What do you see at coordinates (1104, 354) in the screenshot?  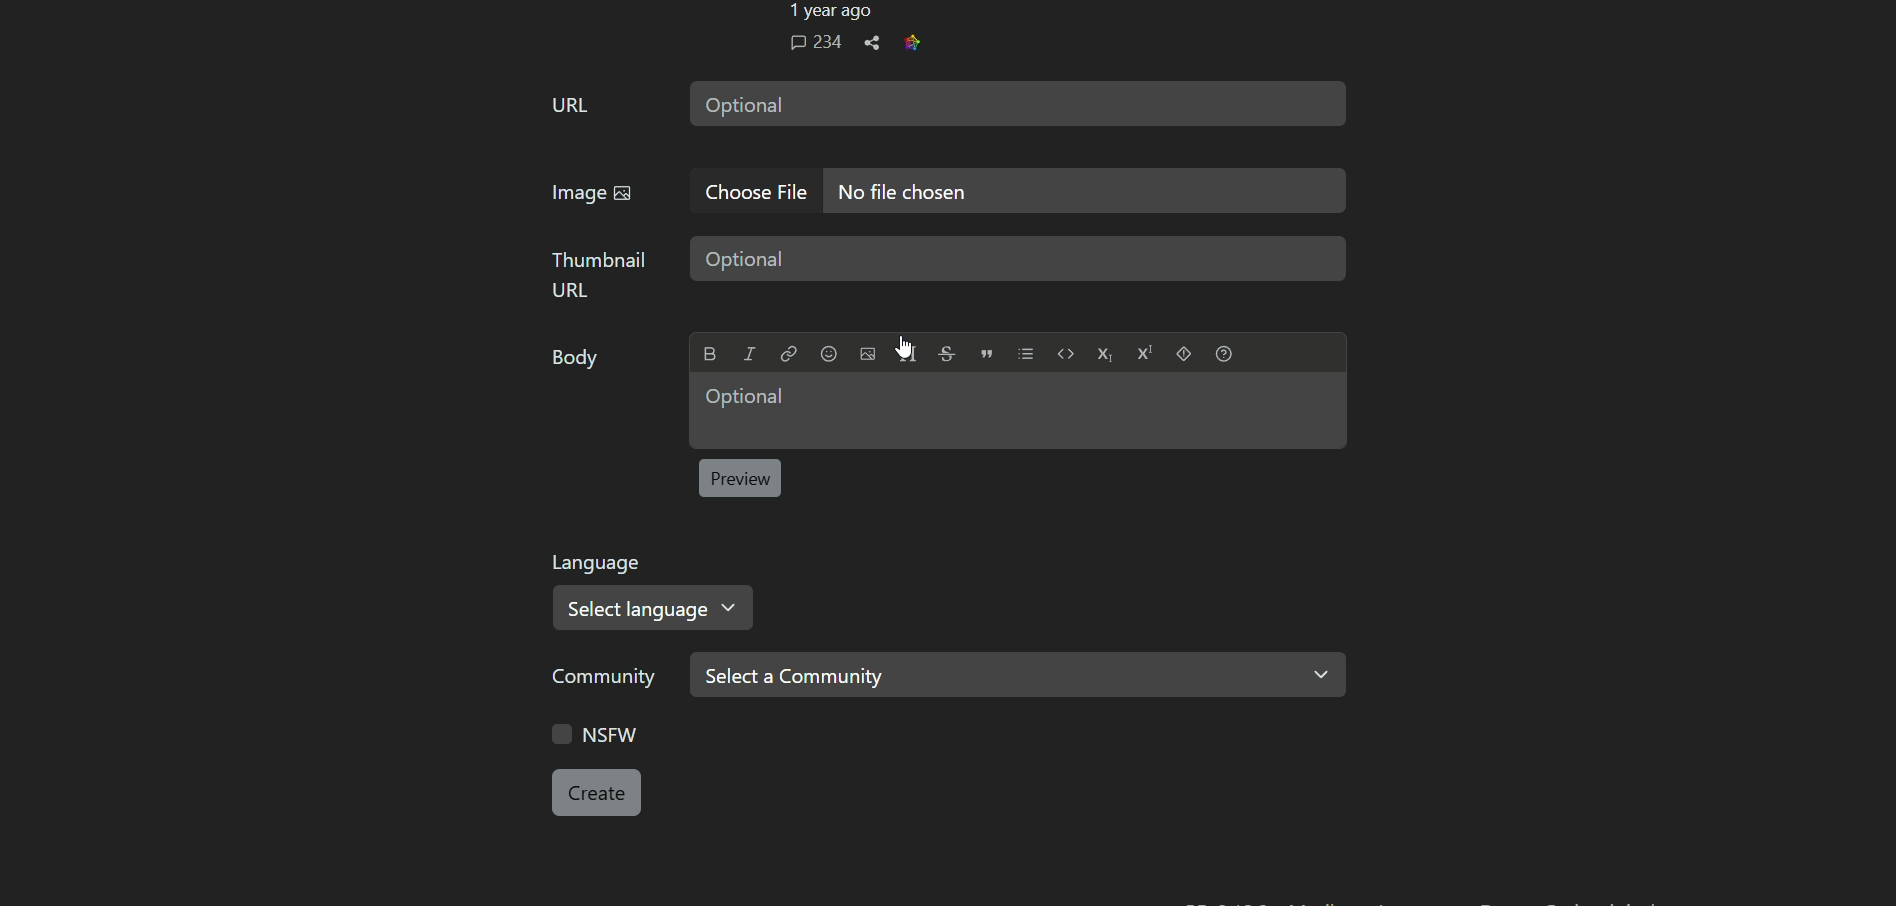 I see `Subscript` at bounding box center [1104, 354].